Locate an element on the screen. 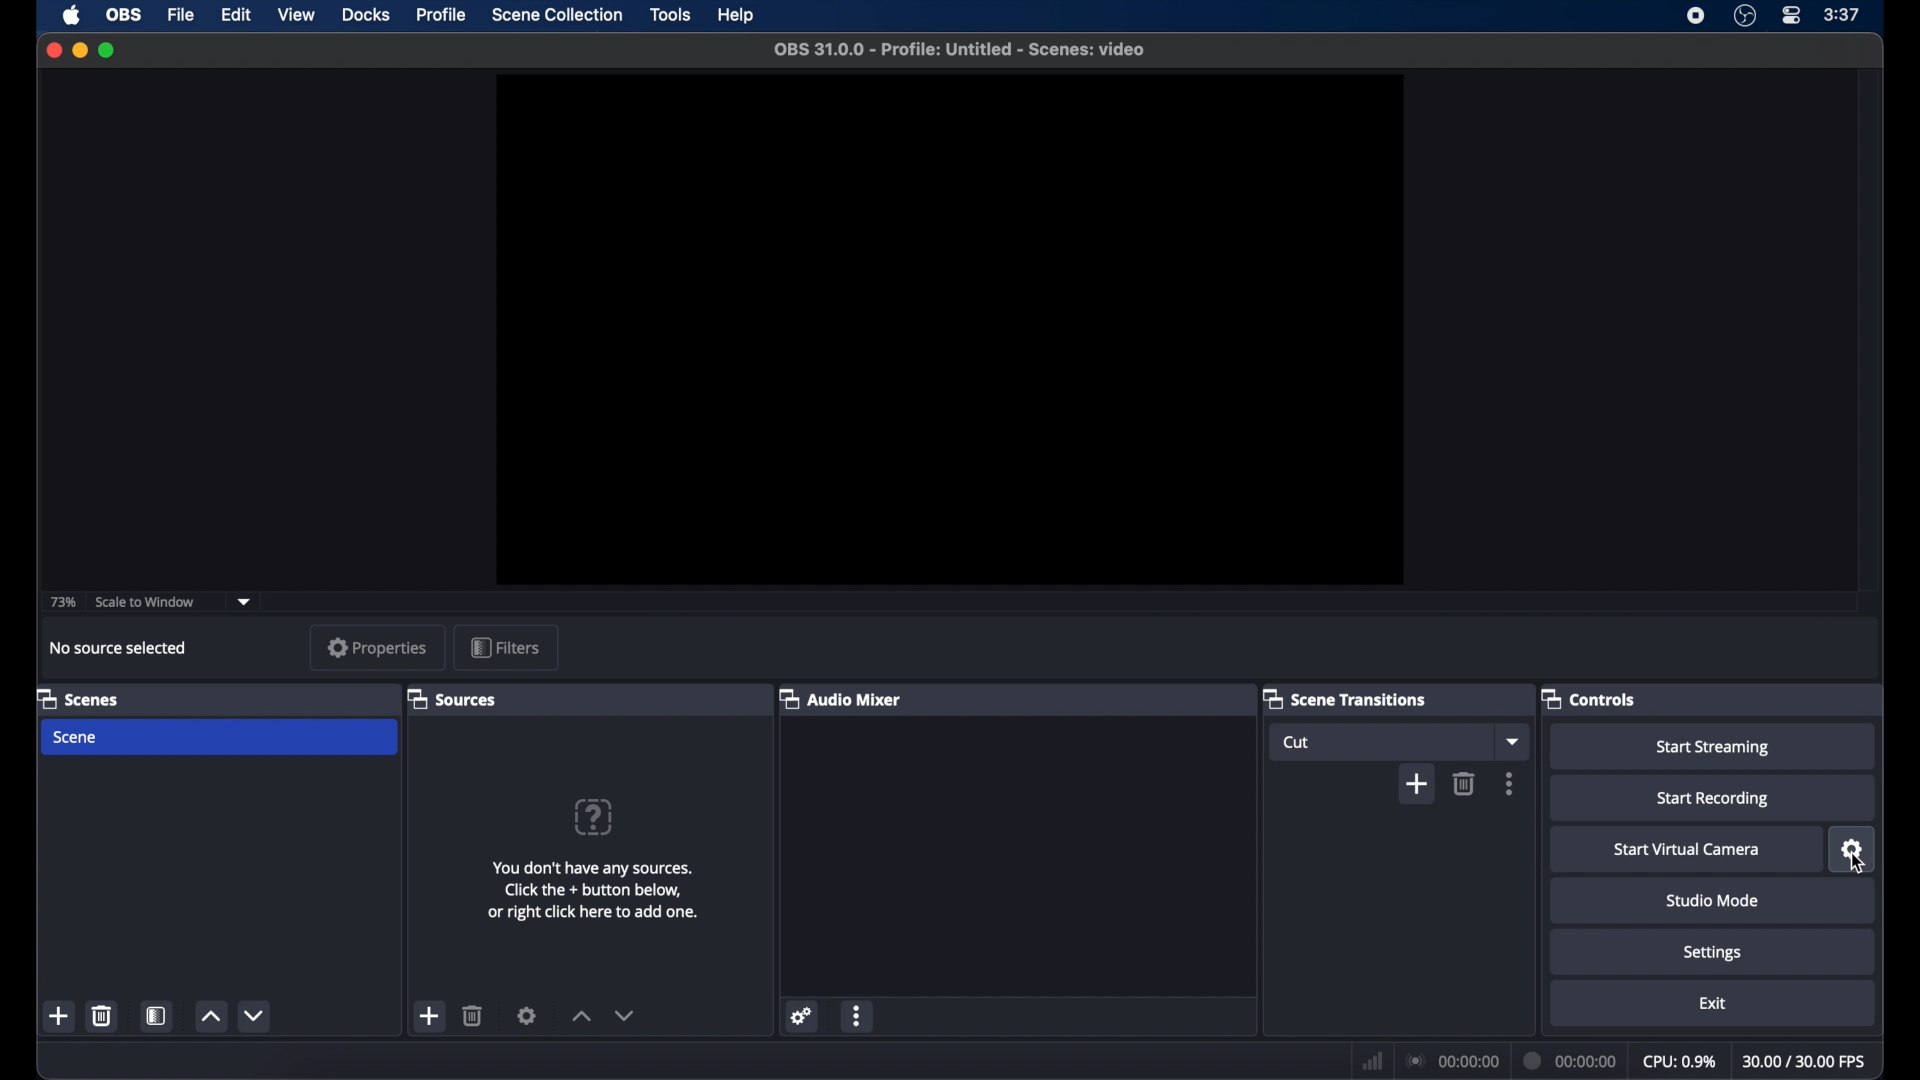  file is located at coordinates (179, 14).